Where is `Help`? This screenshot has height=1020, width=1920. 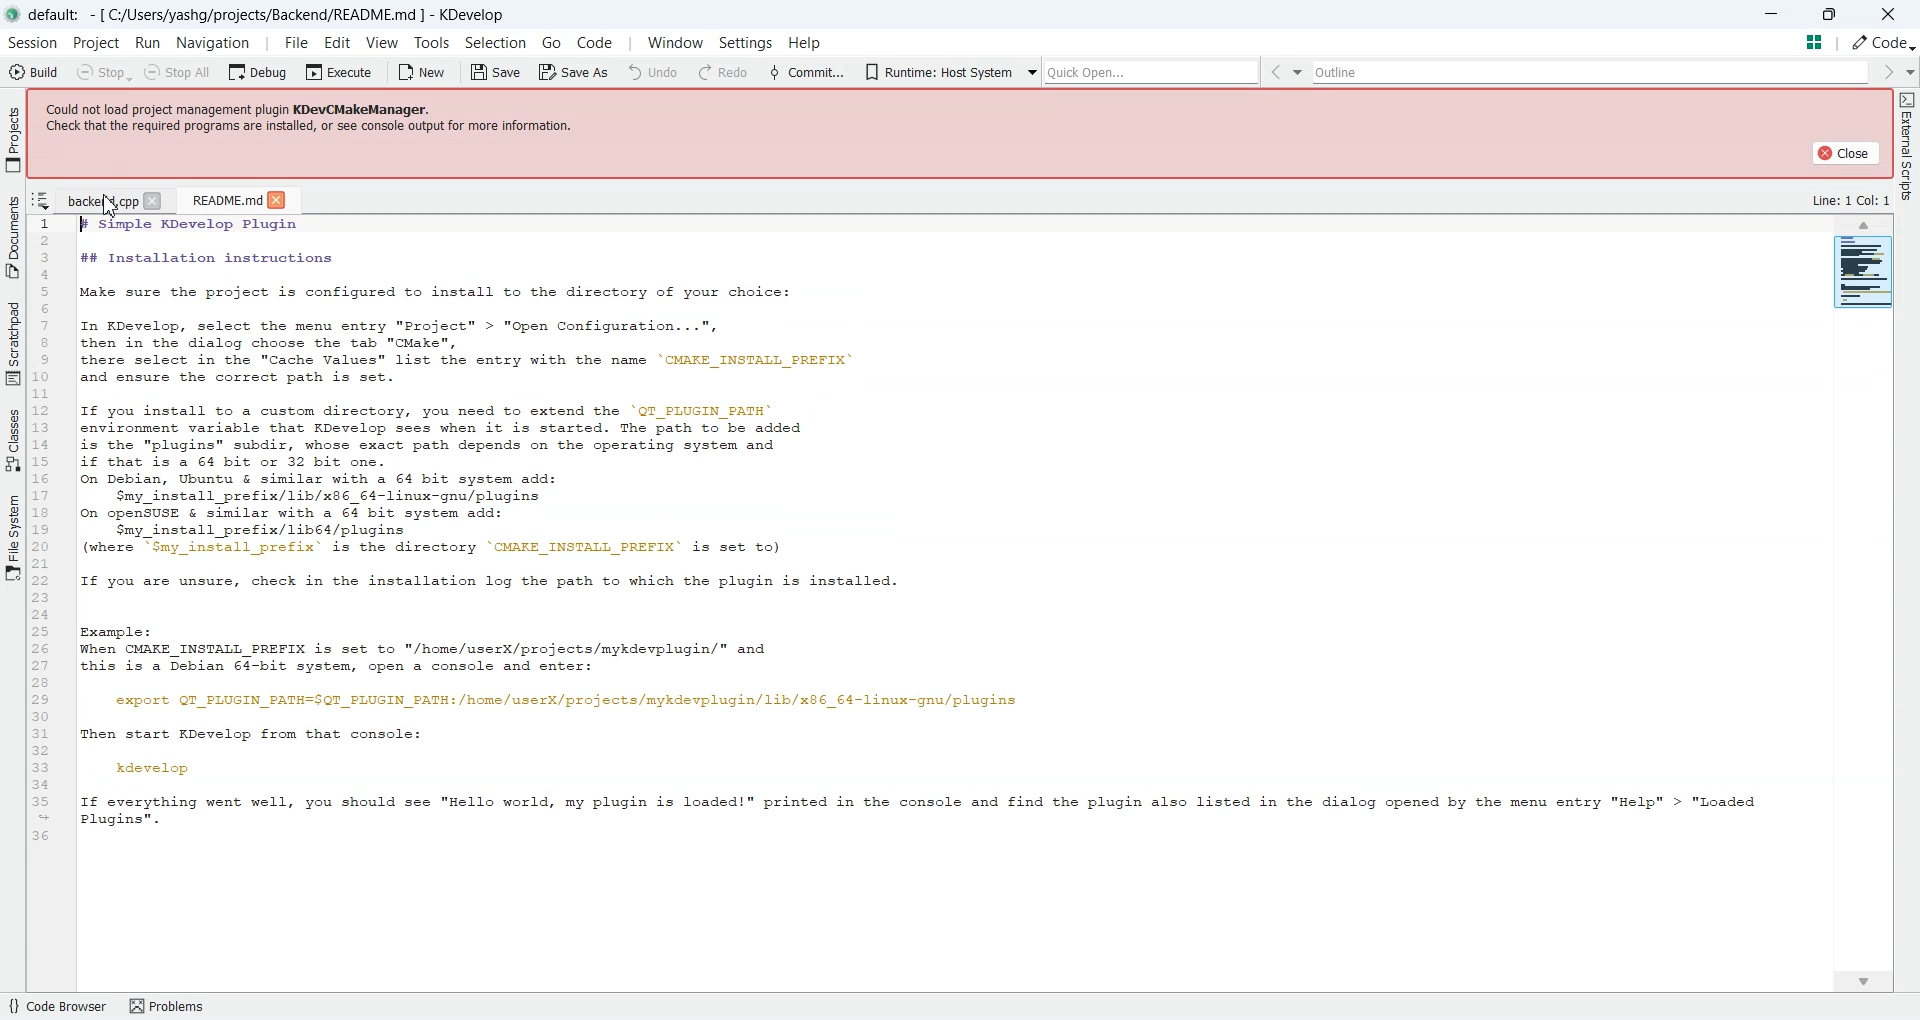 Help is located at coordinates (823, 41).